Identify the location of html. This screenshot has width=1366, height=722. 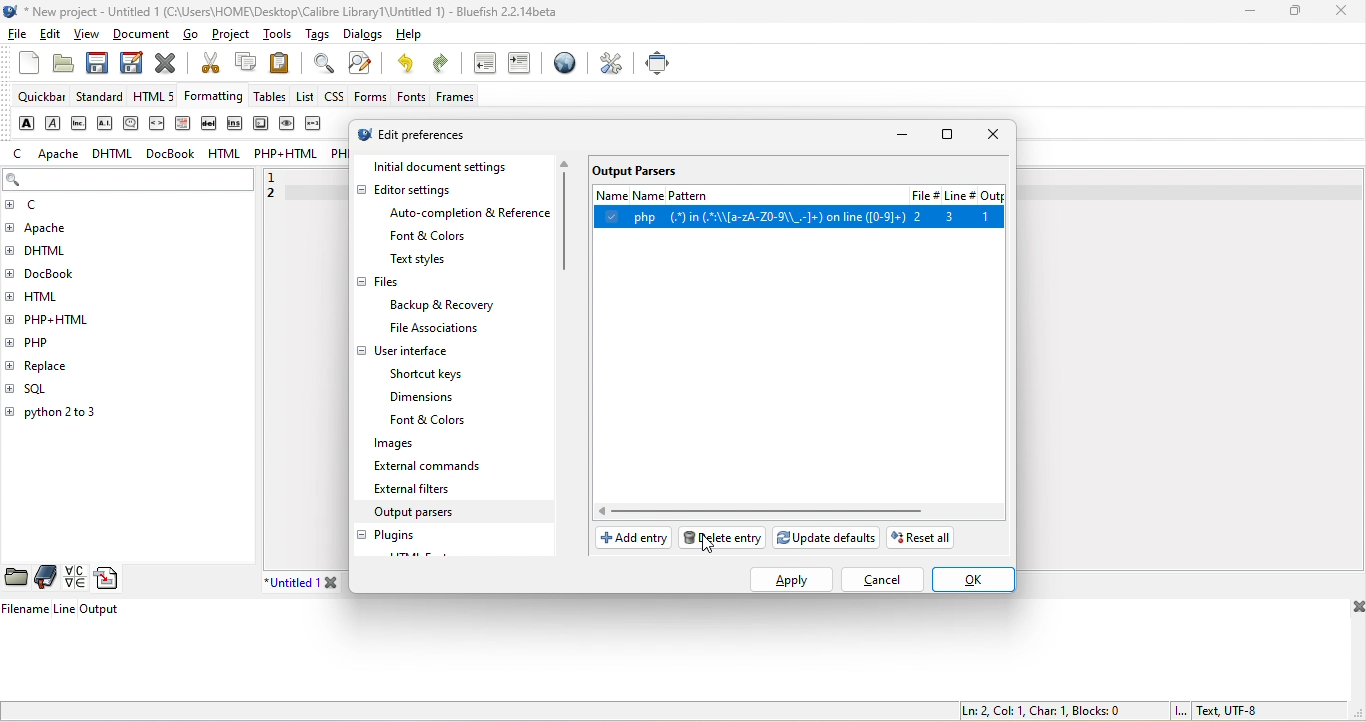
(51, 294).